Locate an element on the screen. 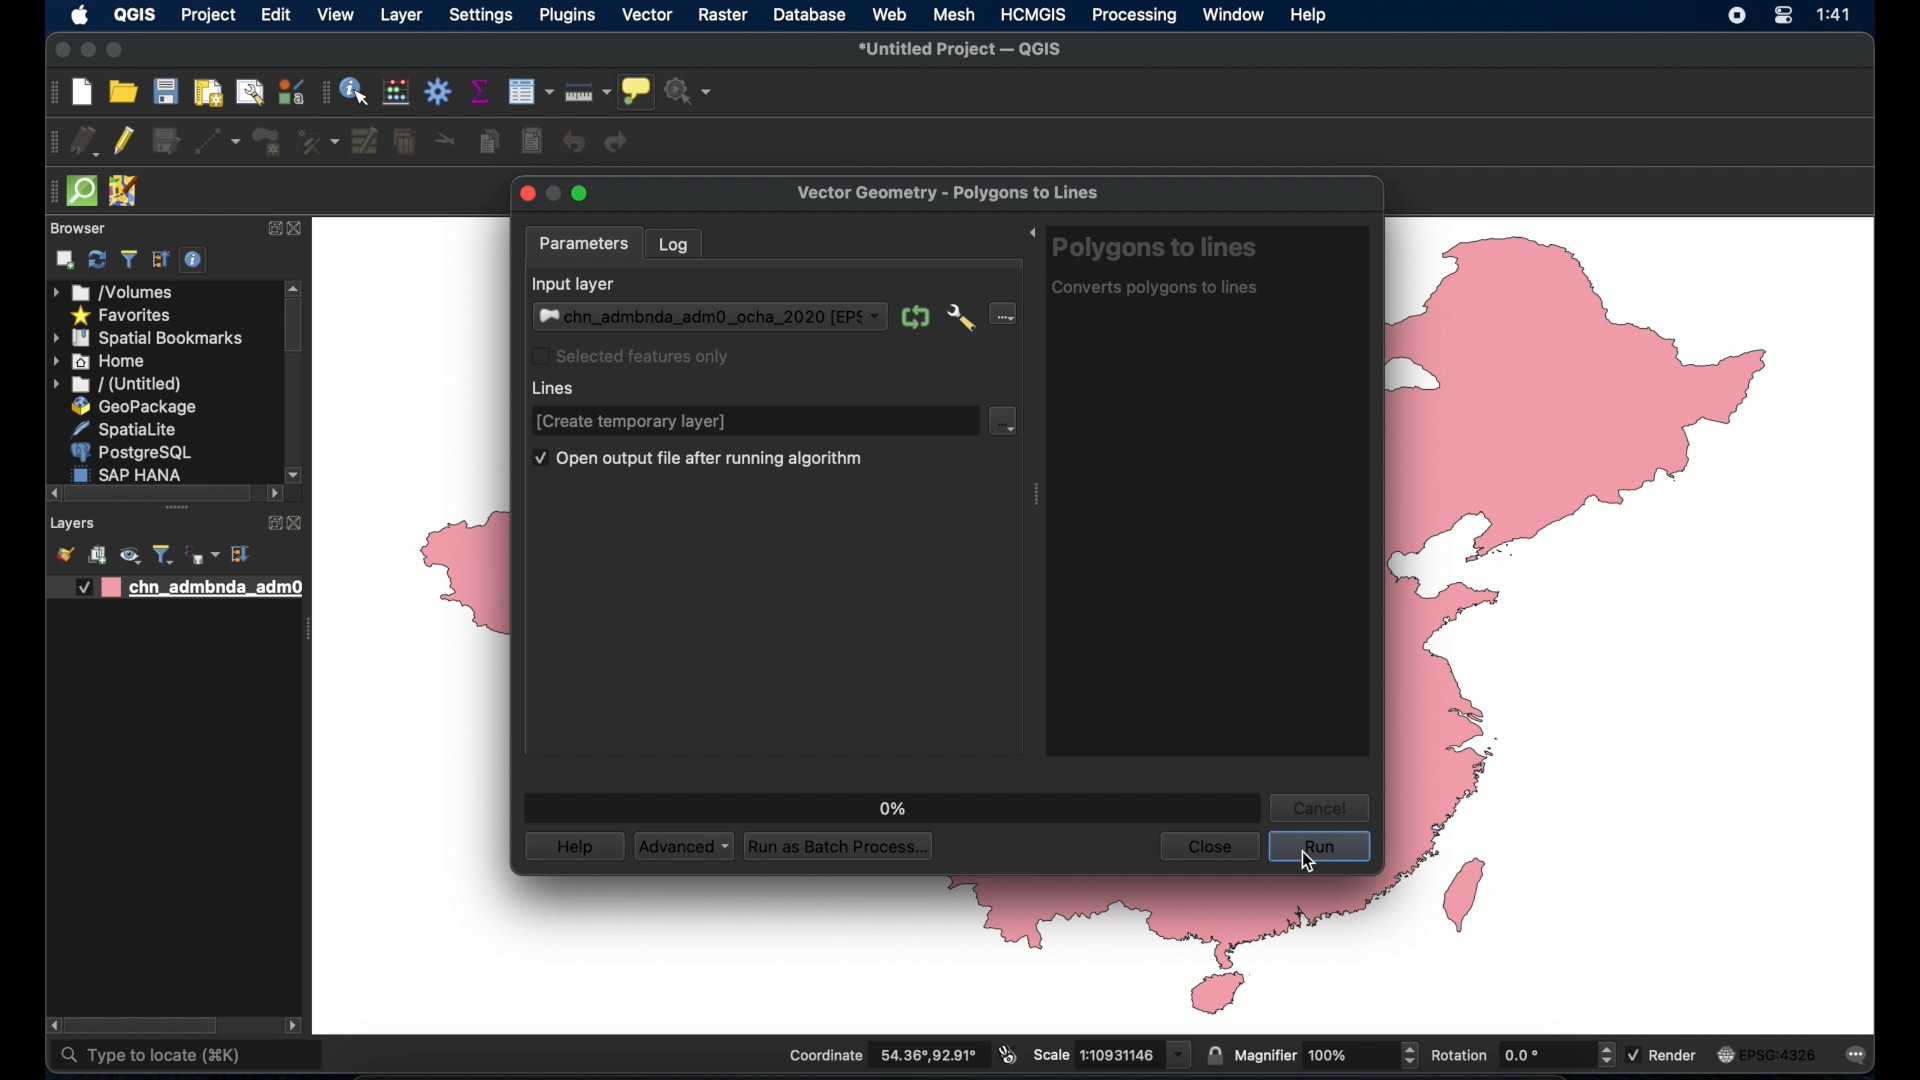 The height and width of the screenshot is (1080, 1920). vector geometry - polygons to lines is located at coordinates (948, 192).